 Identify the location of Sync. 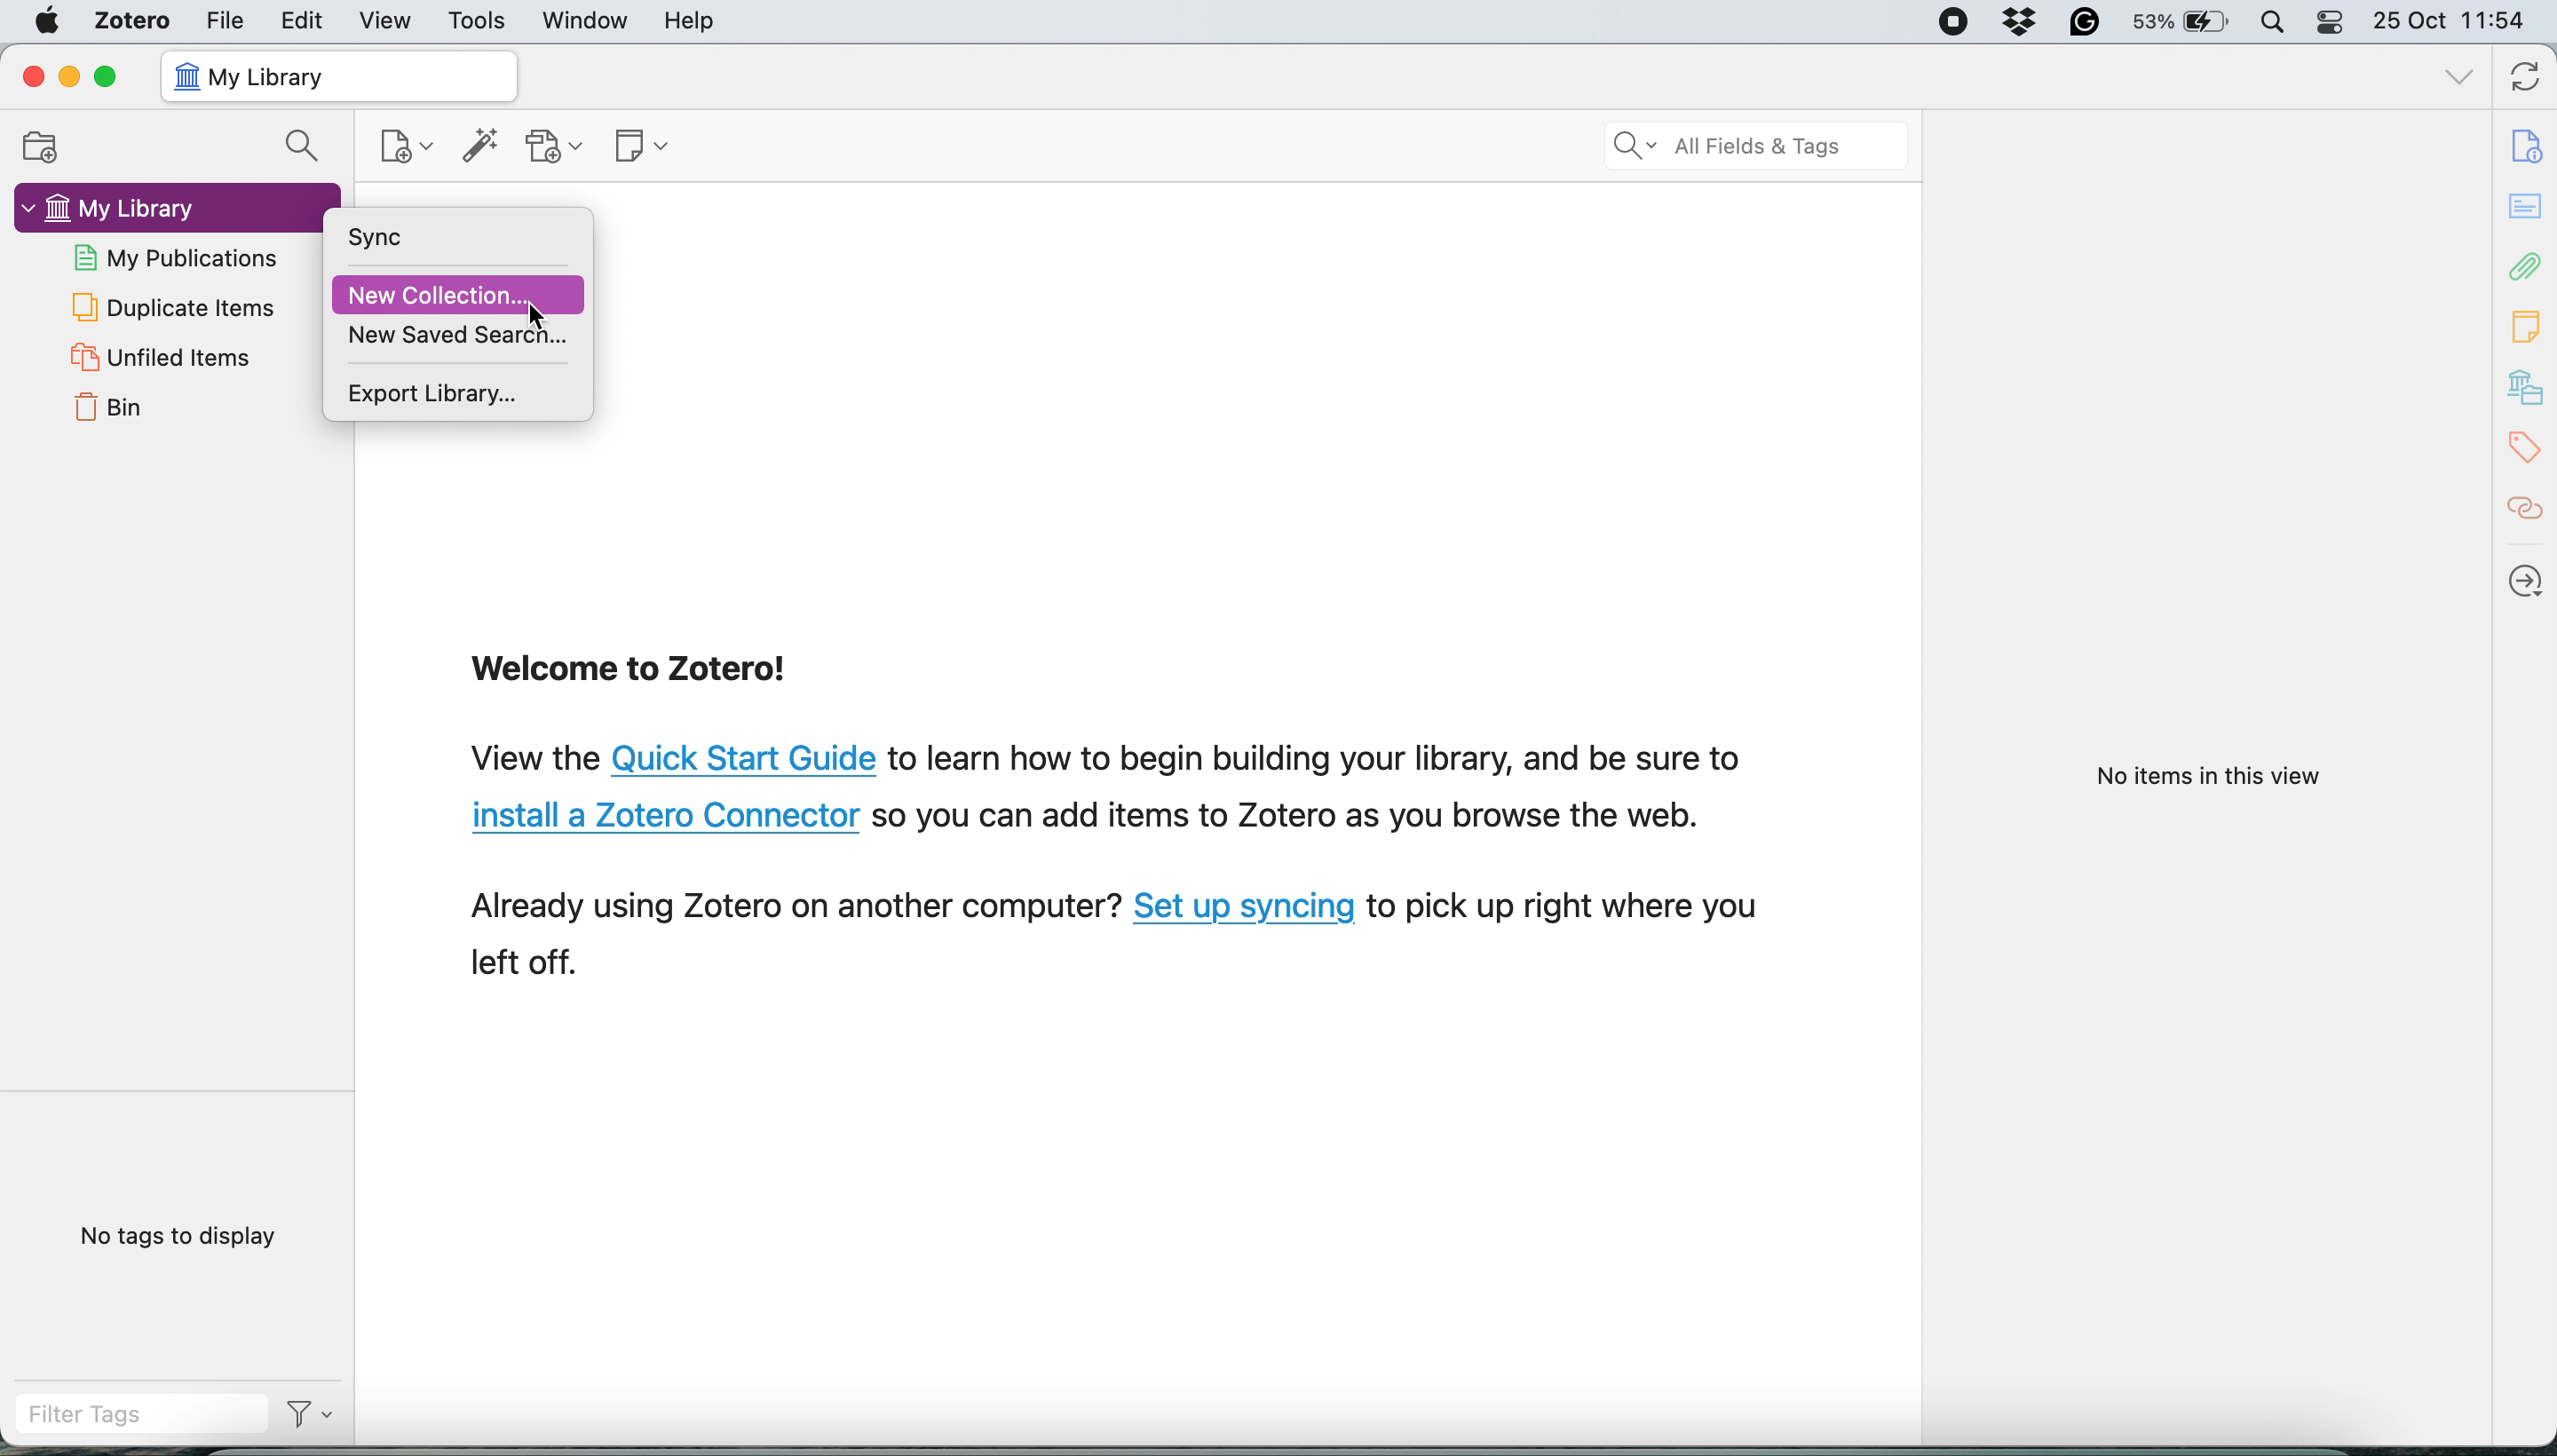
(433, 239).